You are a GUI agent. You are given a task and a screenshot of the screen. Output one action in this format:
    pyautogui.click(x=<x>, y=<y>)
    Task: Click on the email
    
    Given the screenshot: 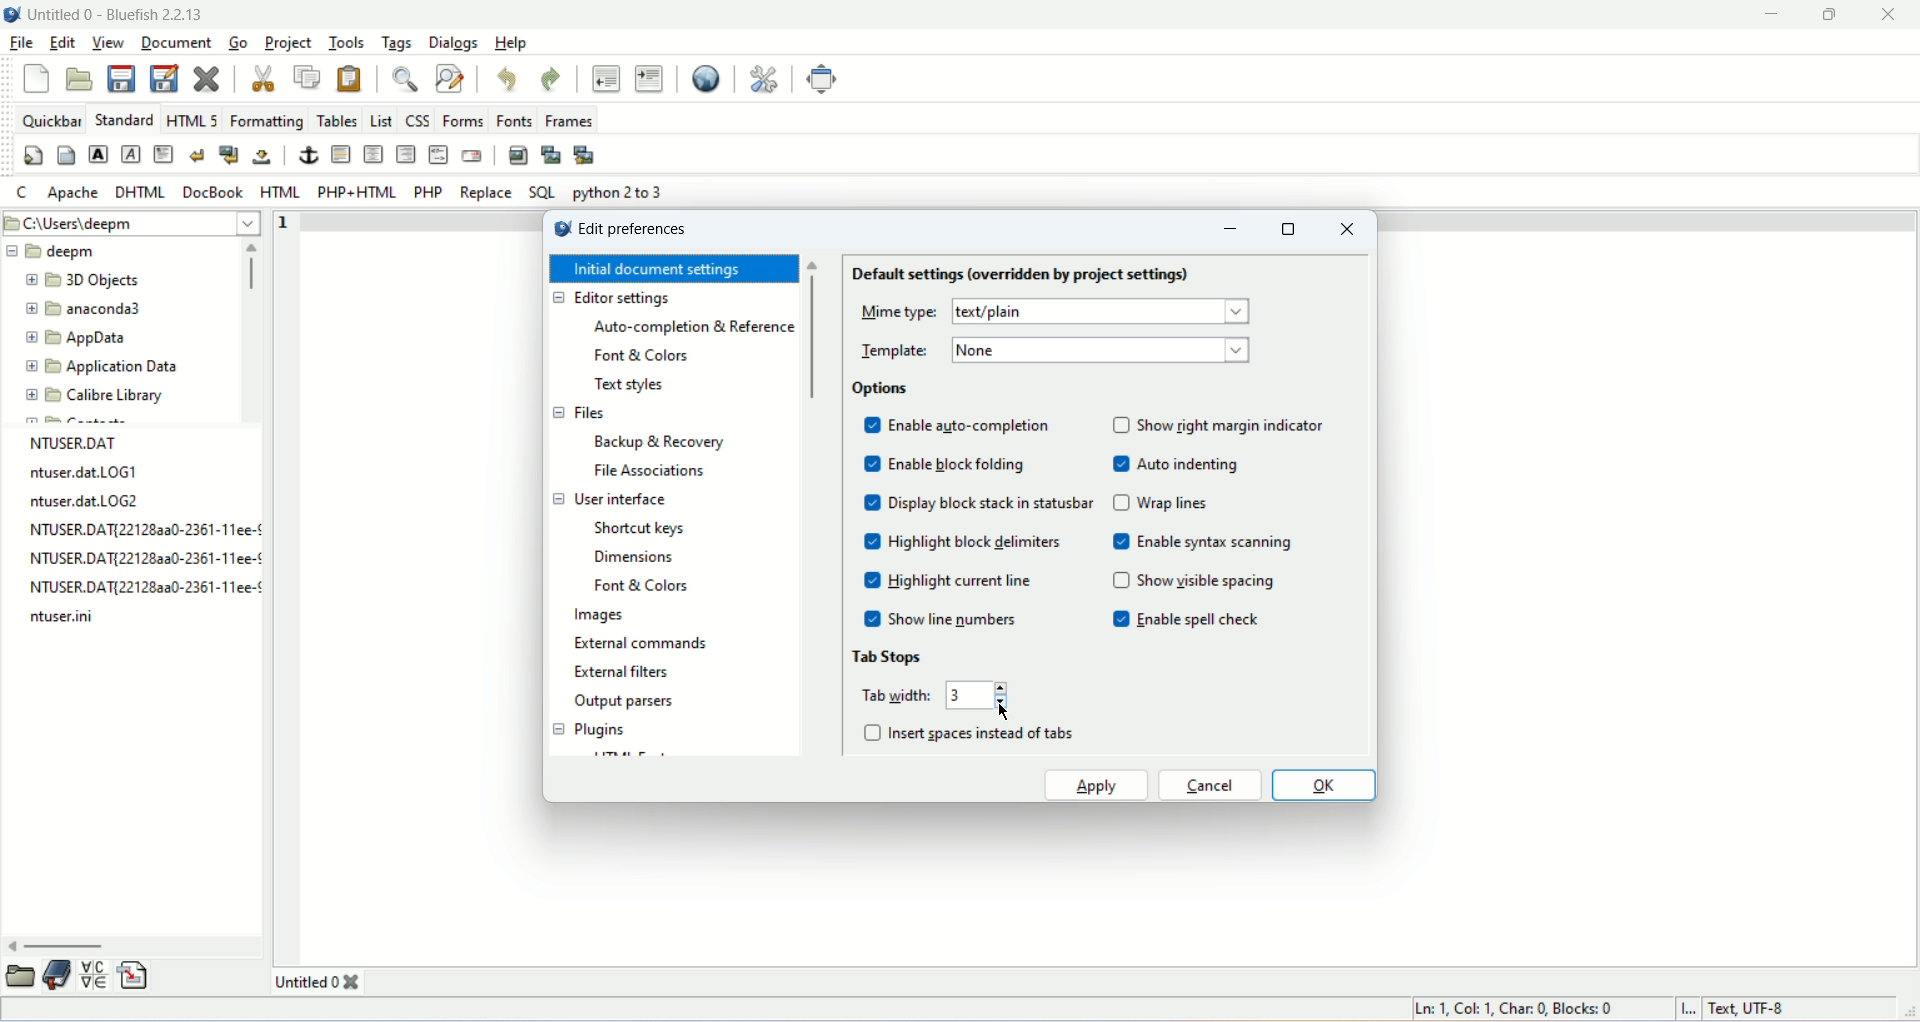 What is the action you would take?
    pyautogui.click(x=472, y=156)
    